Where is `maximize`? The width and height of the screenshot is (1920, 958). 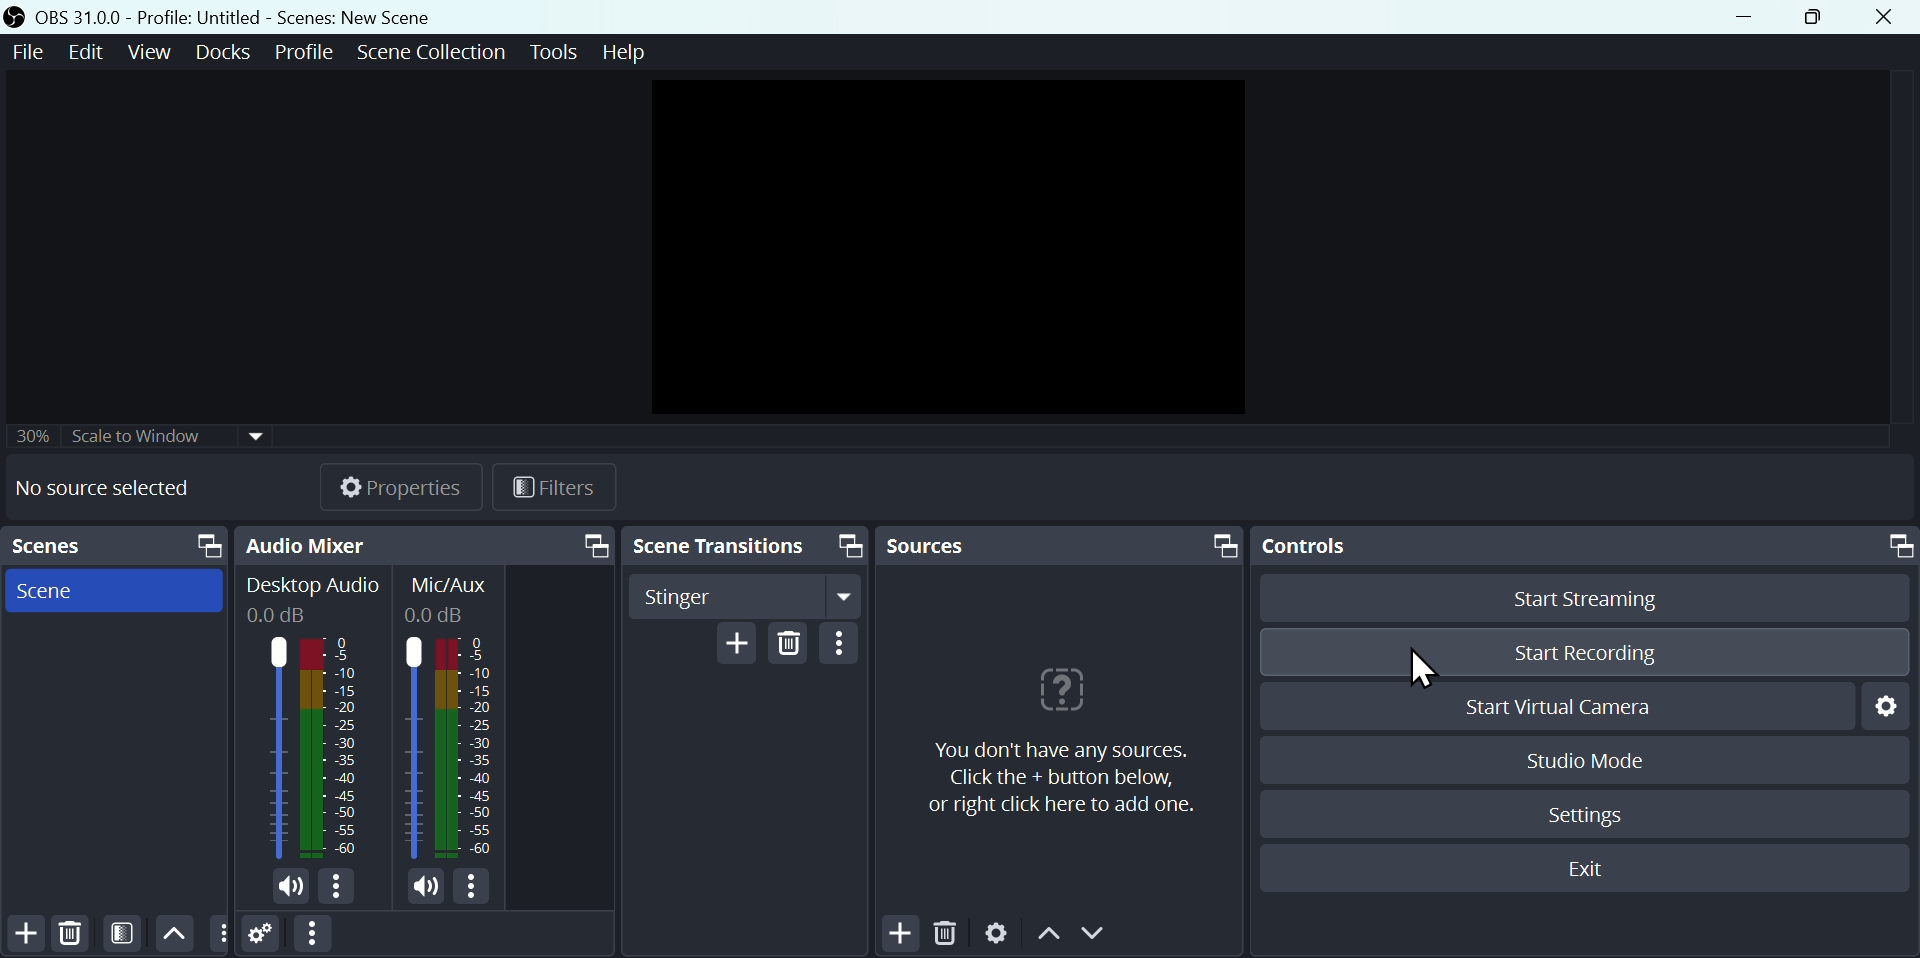
maximize is located at coordinates (1226, 545).